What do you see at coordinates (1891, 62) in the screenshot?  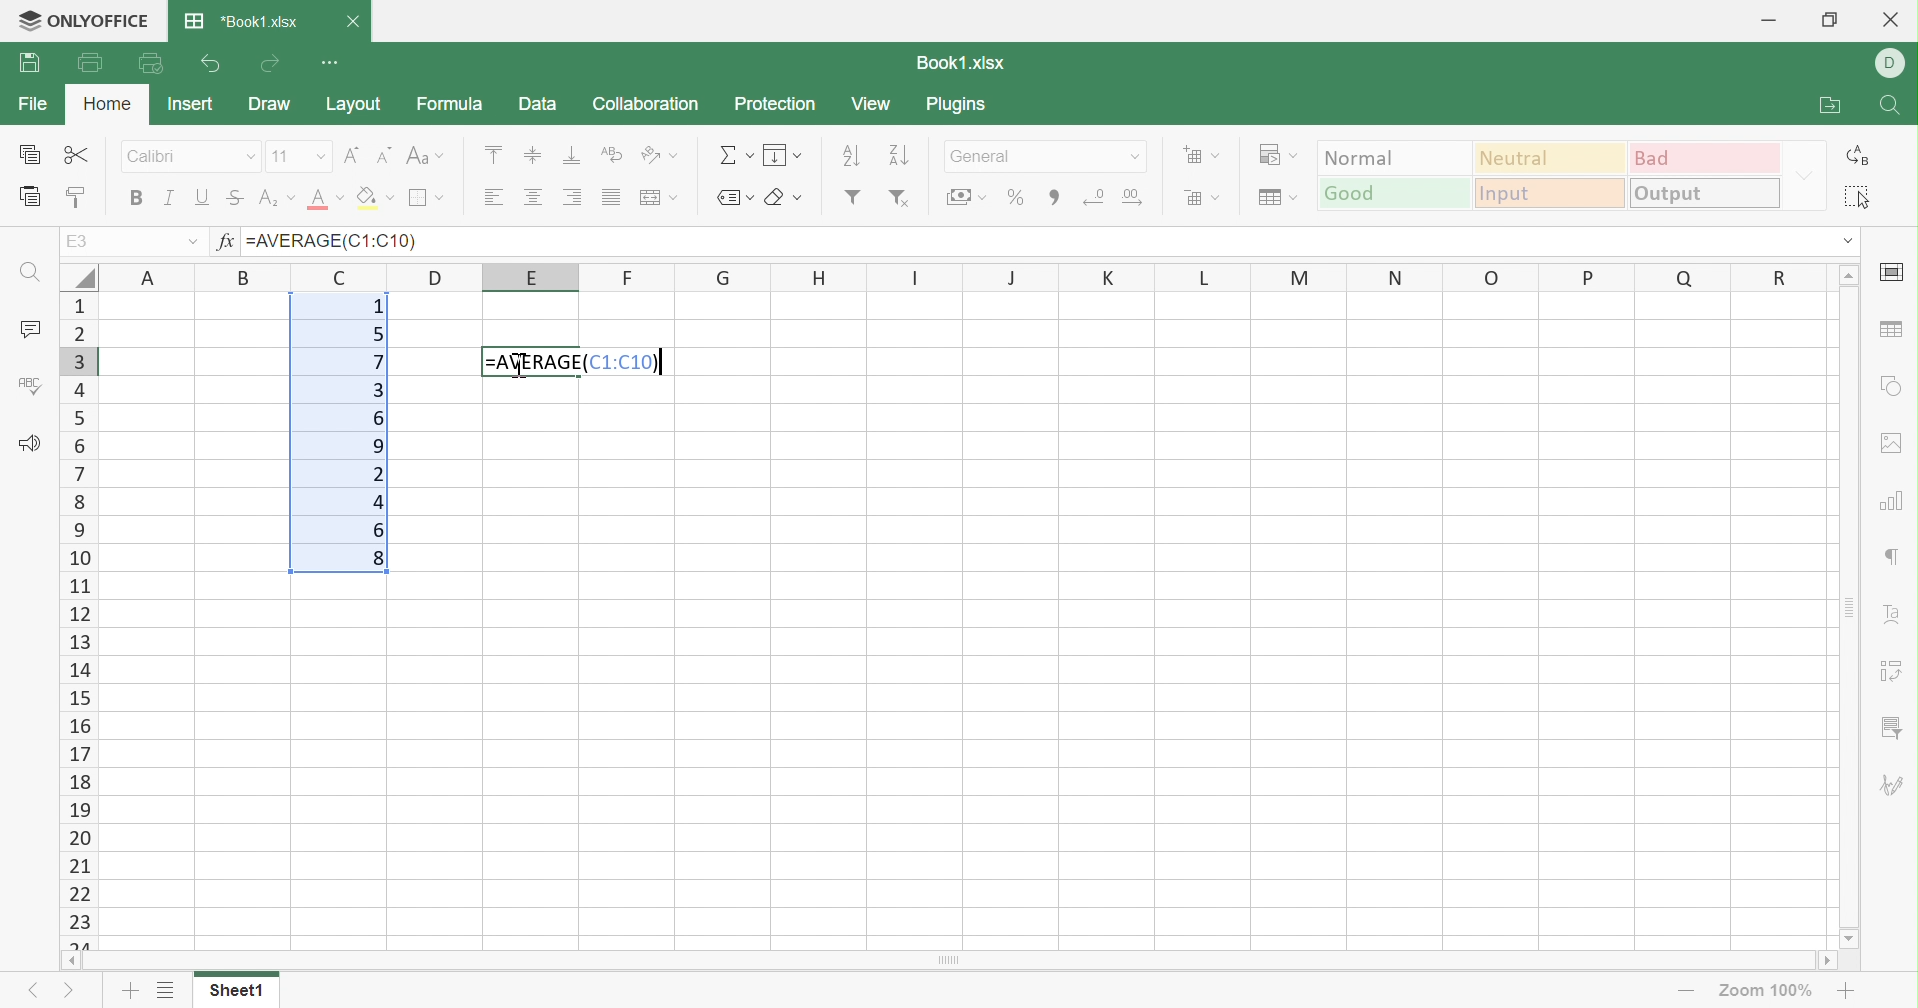 I see `DELL` at bounding box center [1891, 62].